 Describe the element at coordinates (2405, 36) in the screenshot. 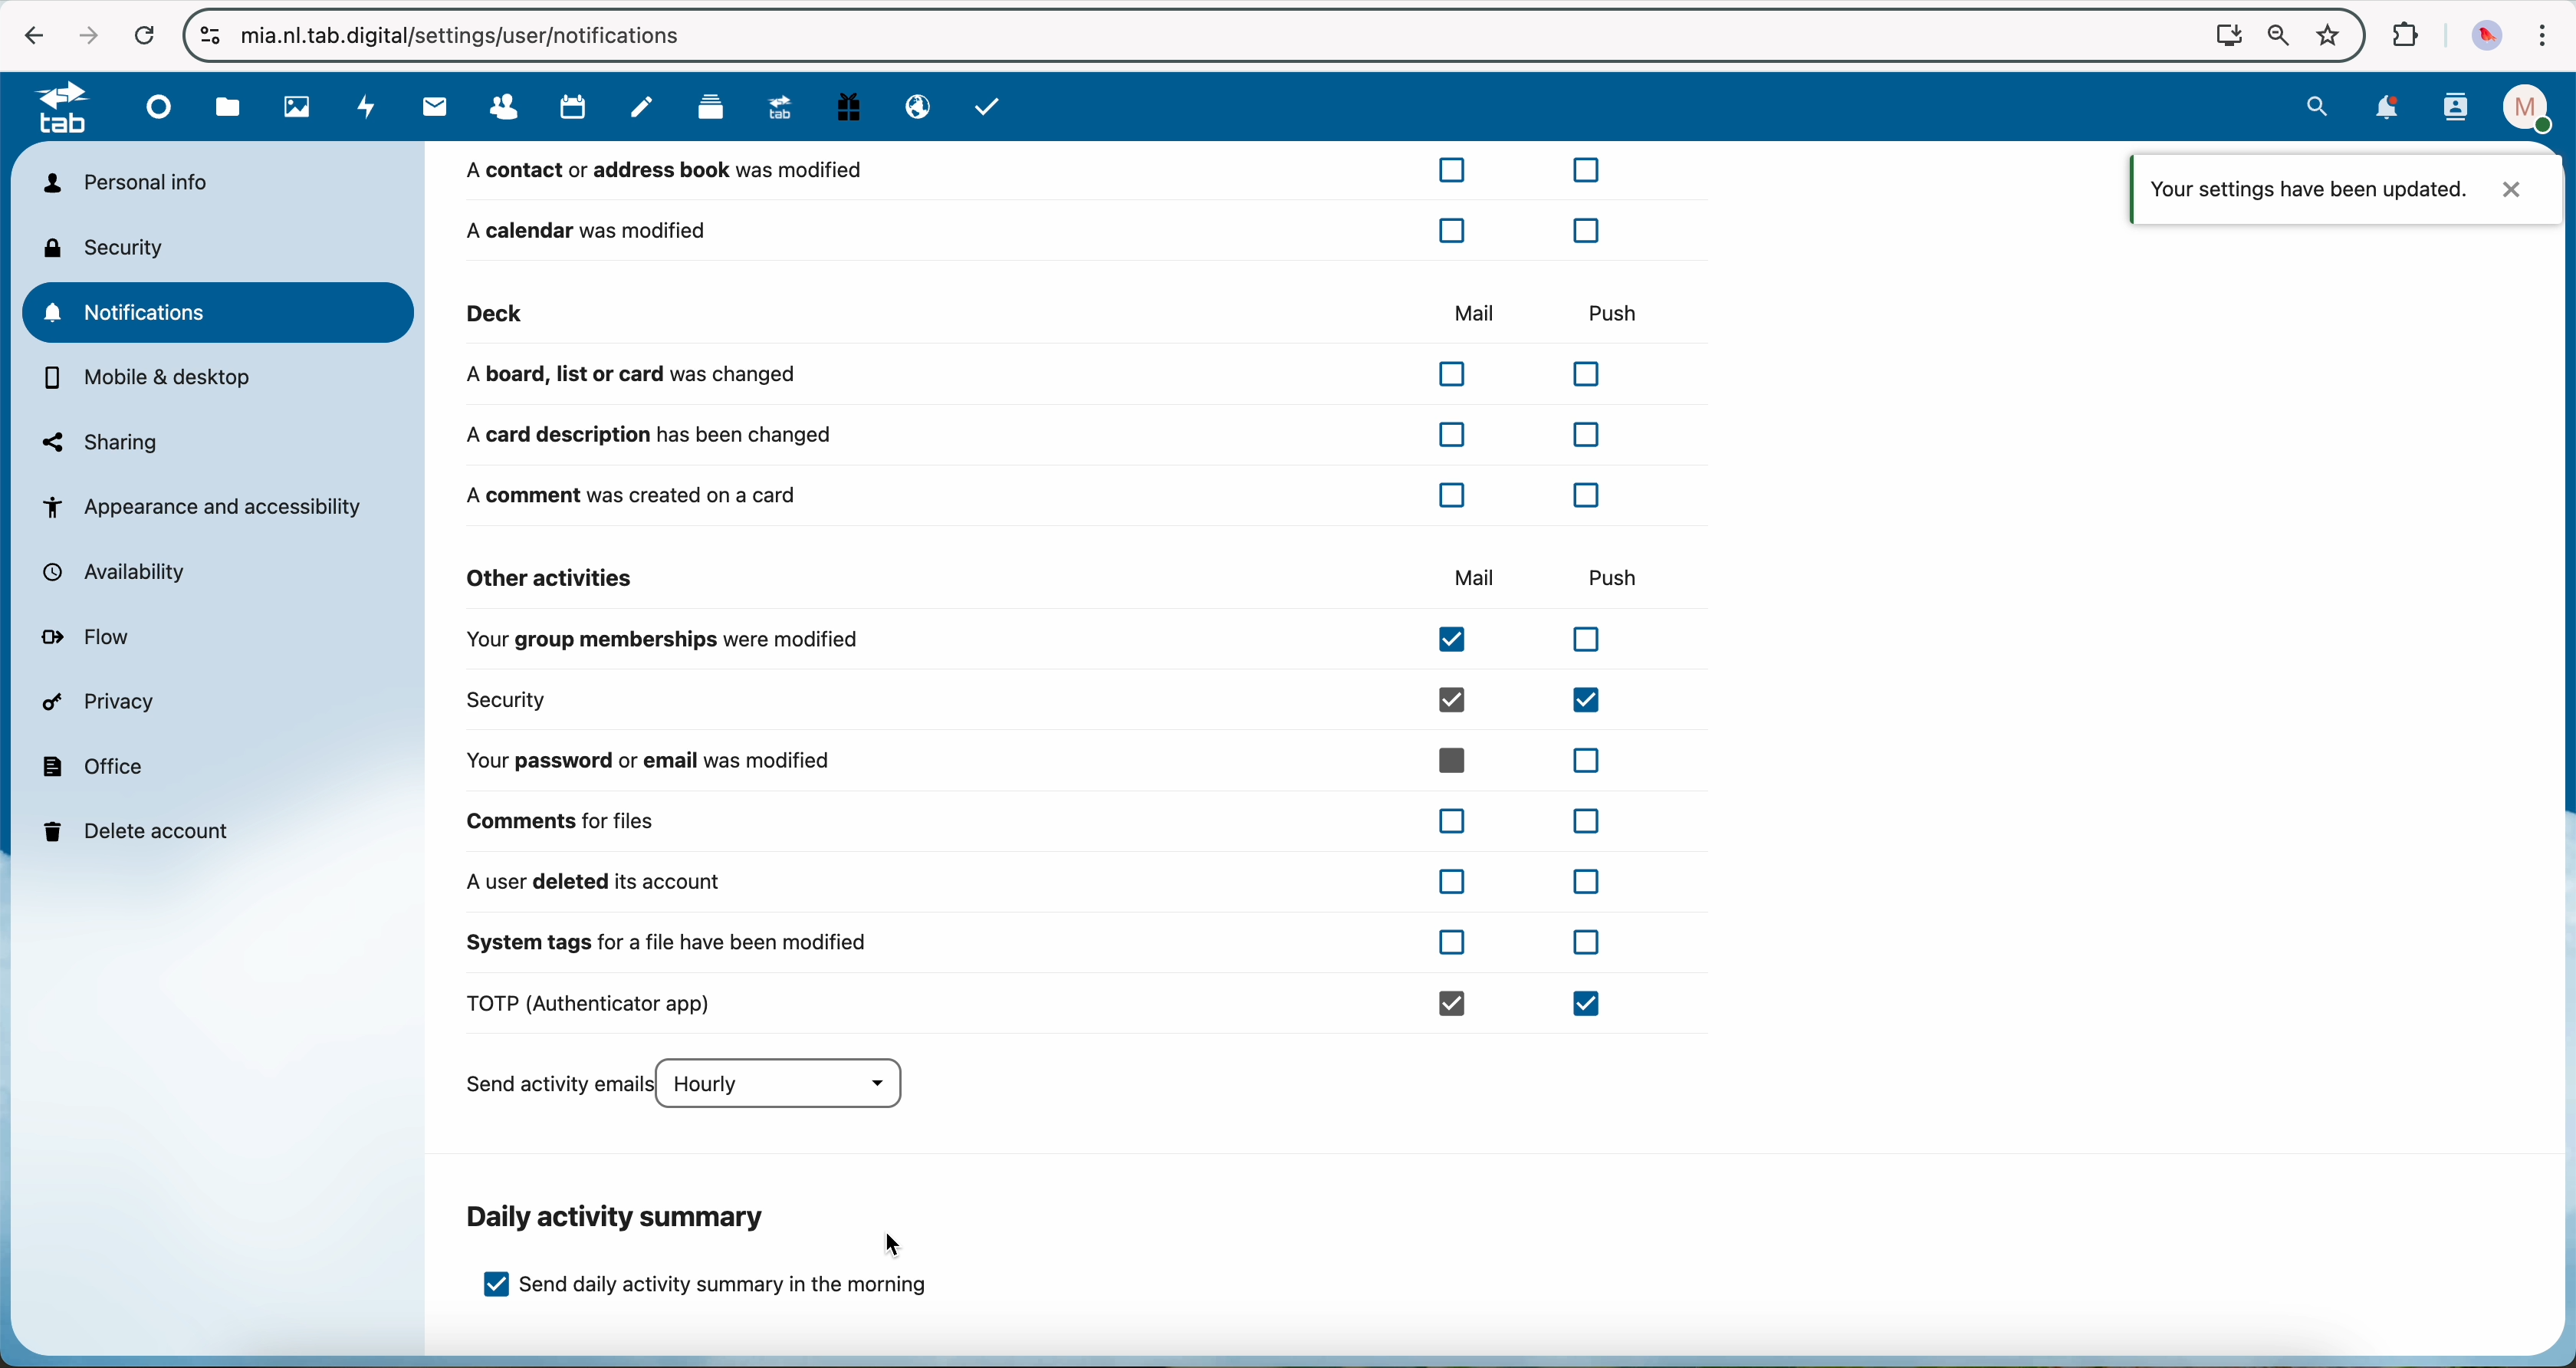

I see `extensions` at that location.